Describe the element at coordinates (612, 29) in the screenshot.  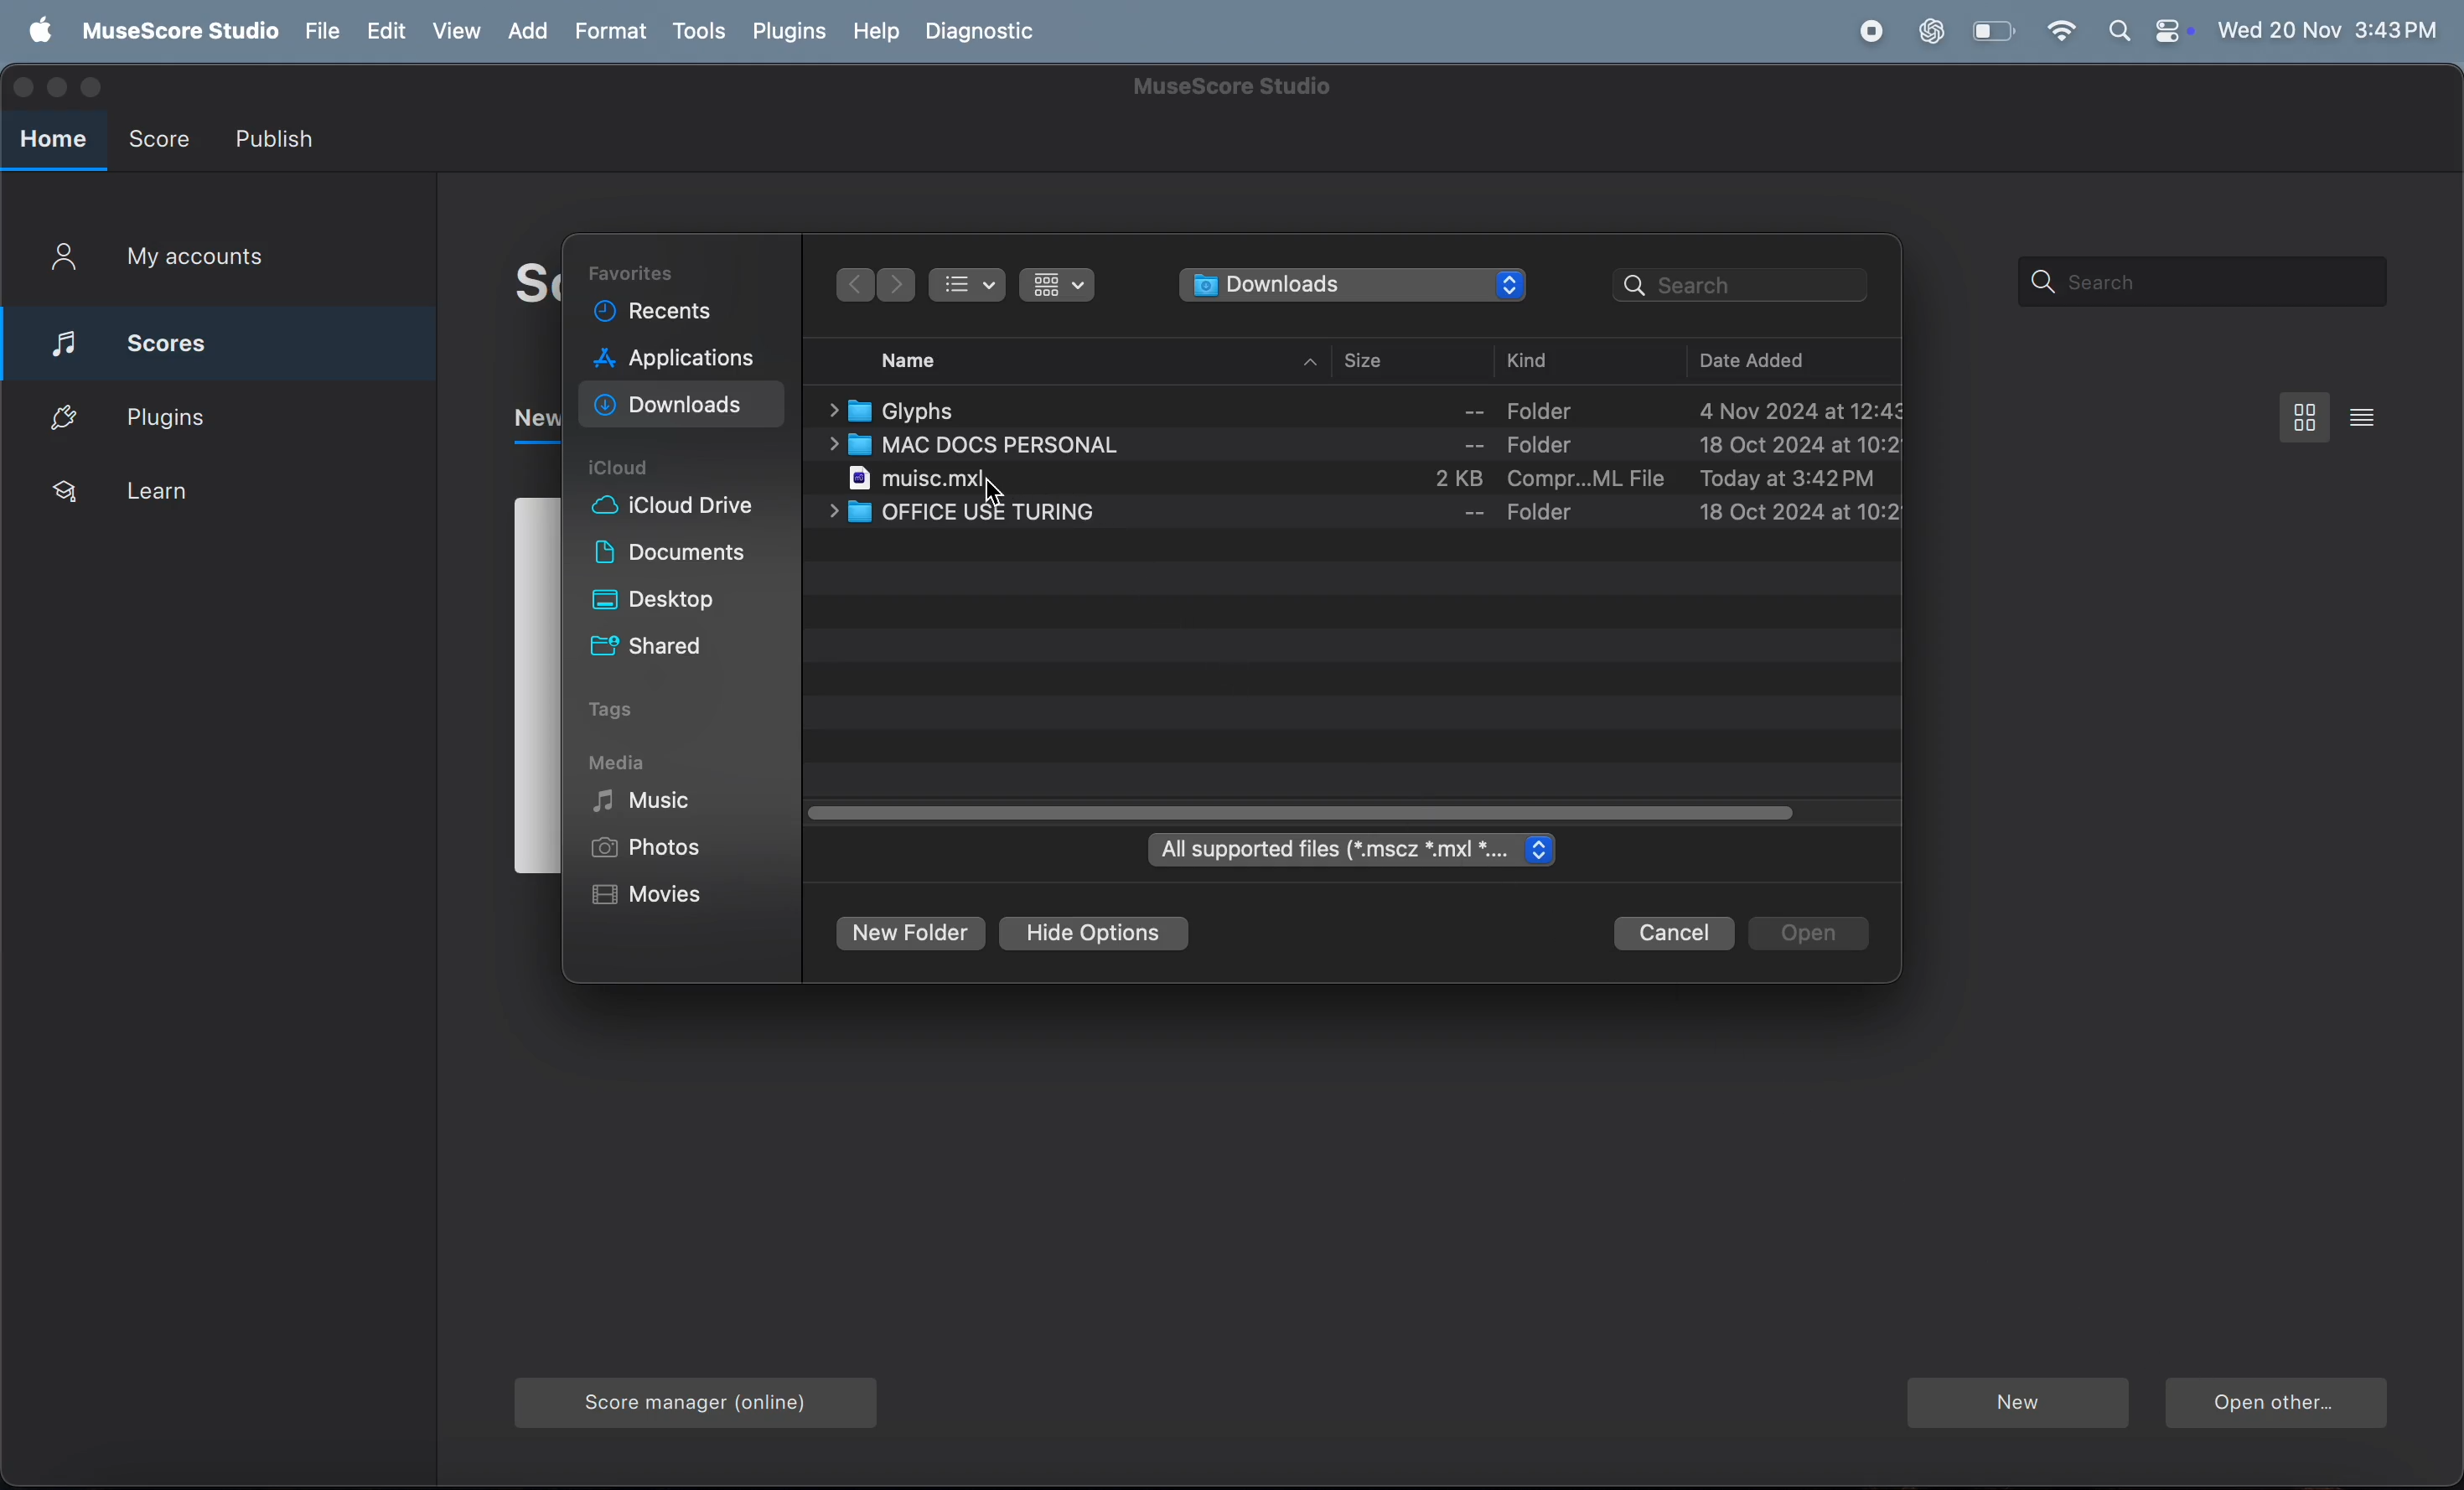
I see `format` at that location.